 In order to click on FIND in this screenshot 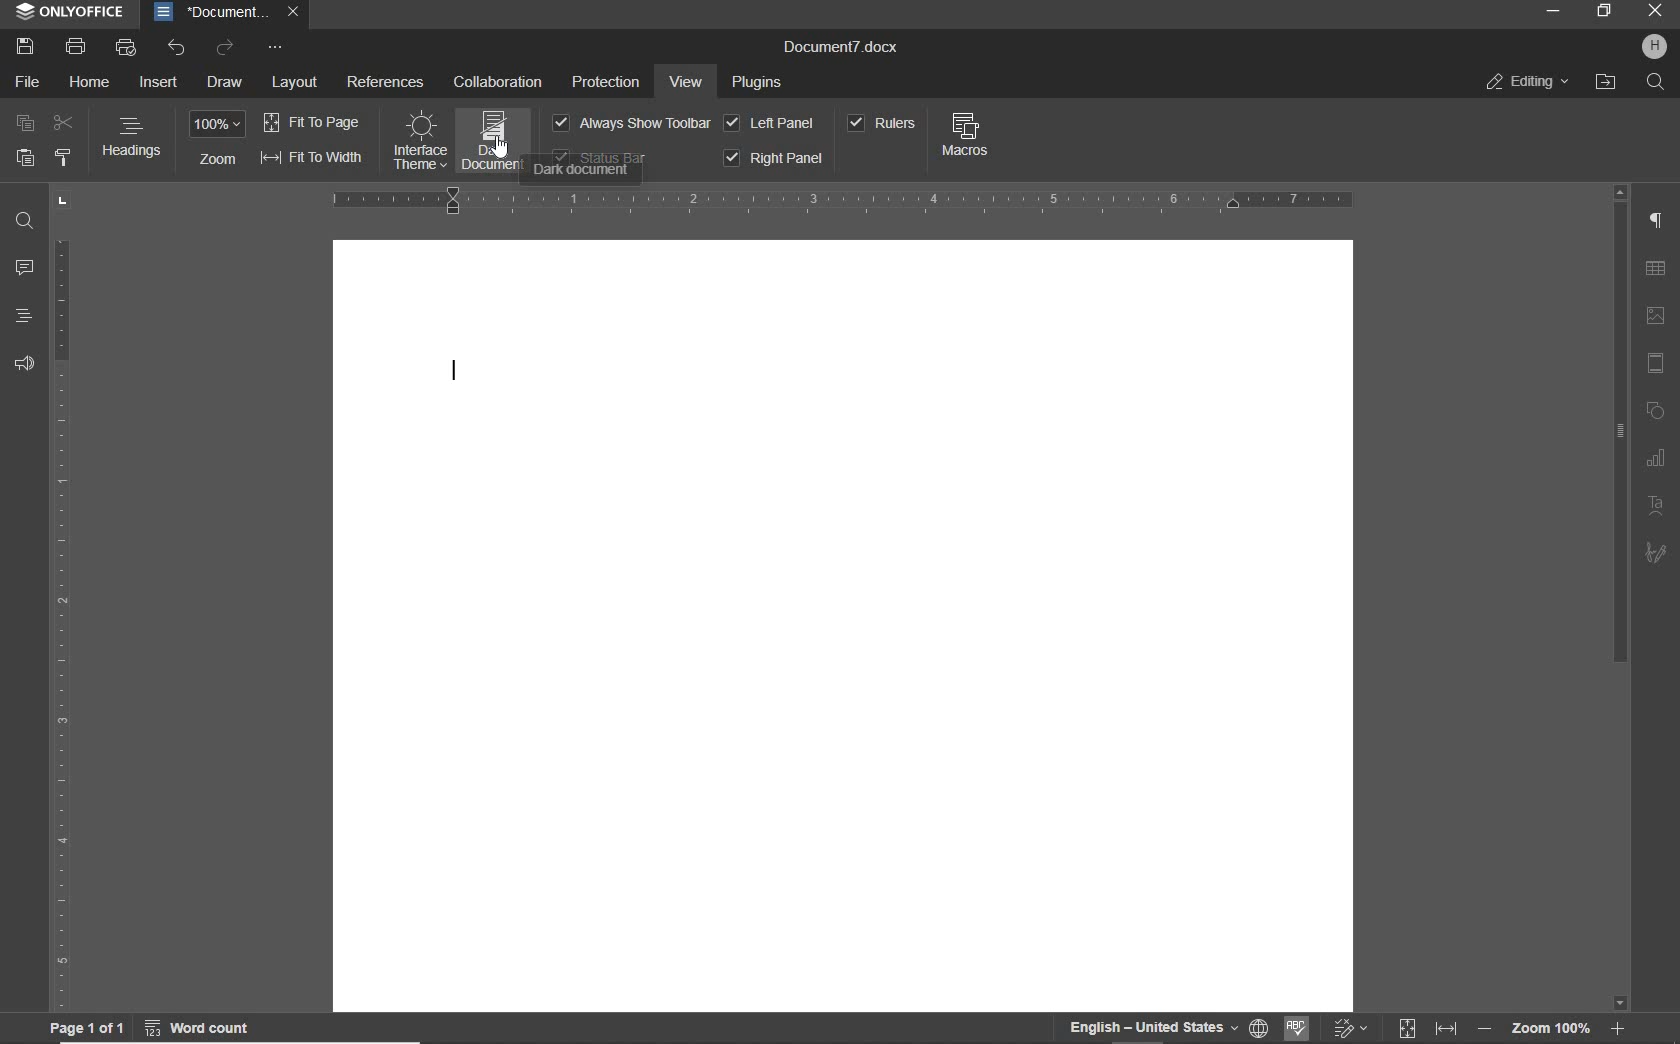, I will do `click(1655, 83)`.